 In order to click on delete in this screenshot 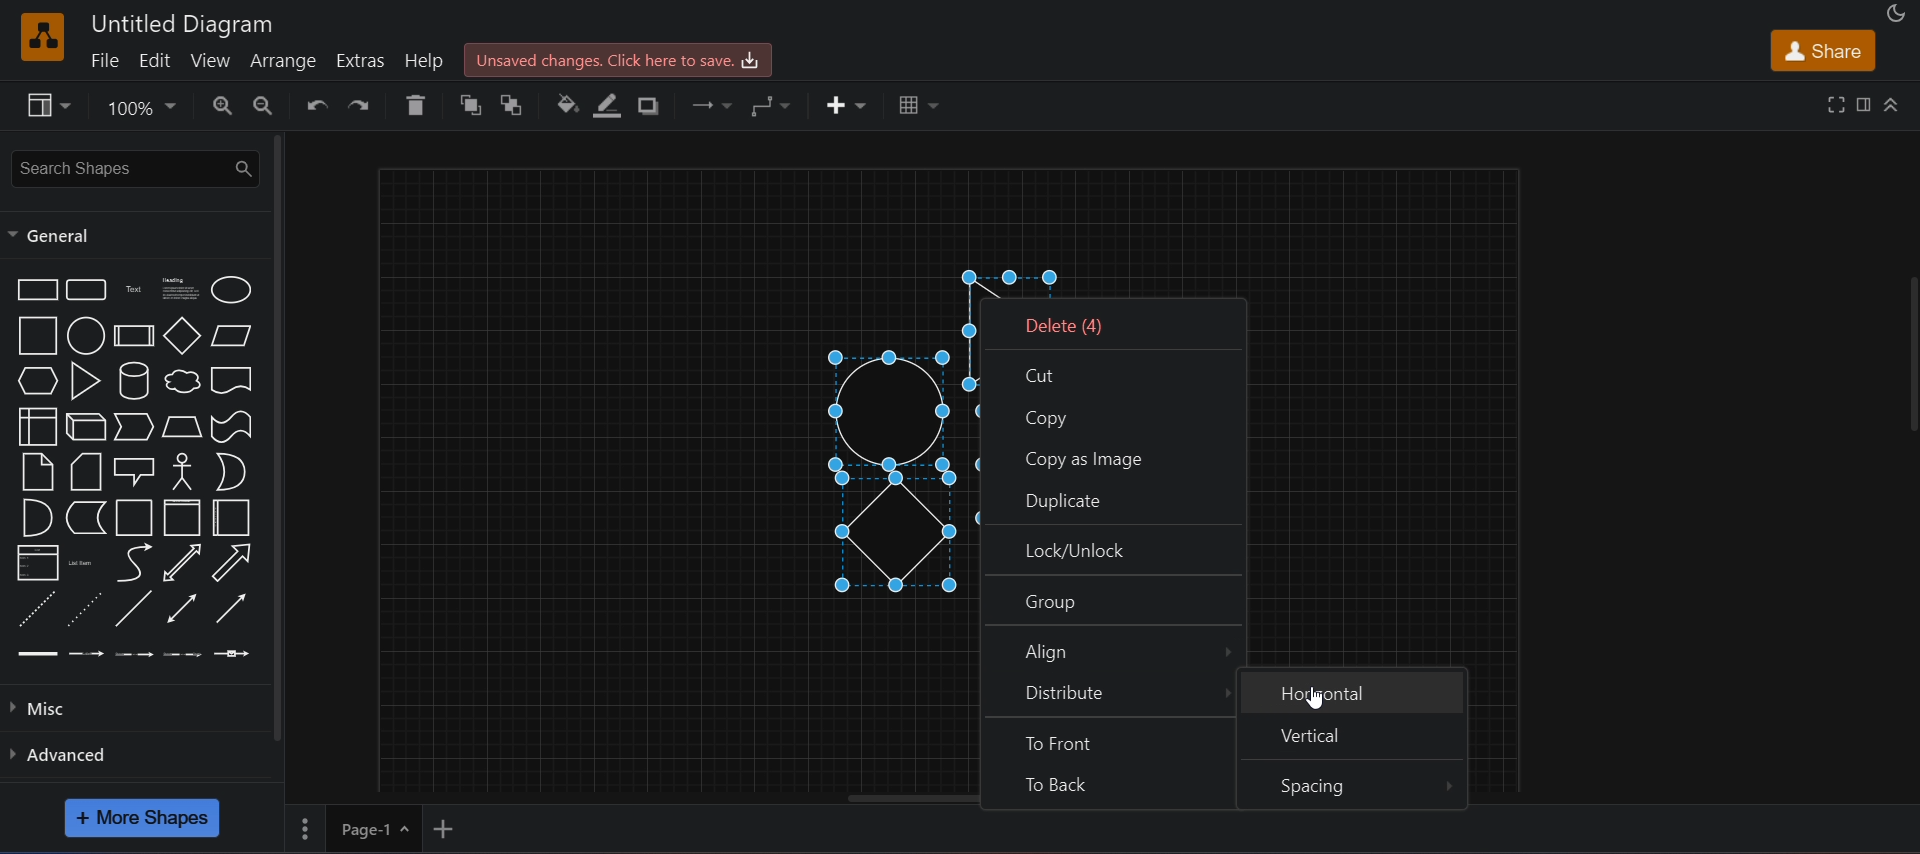, I will do `click(420, 105)`.